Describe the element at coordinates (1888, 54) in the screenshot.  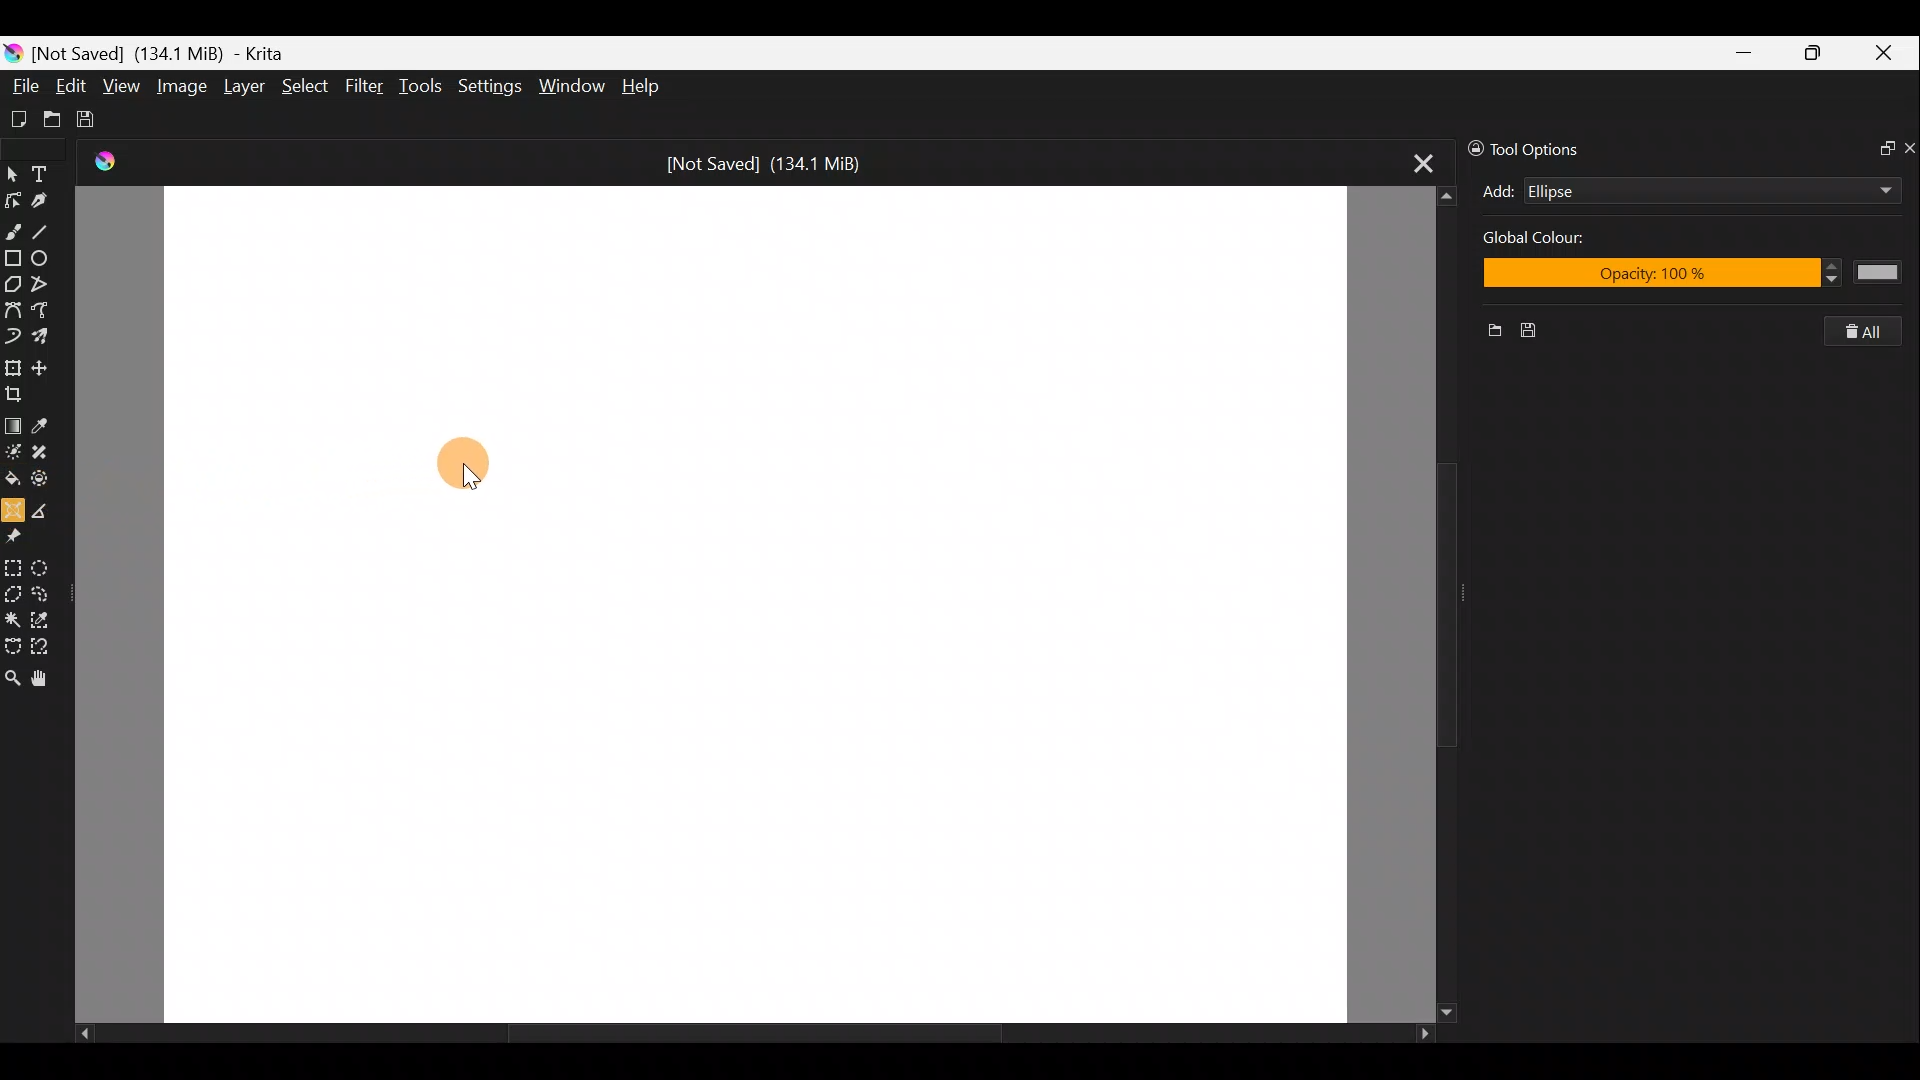
I see `Close` at that location.